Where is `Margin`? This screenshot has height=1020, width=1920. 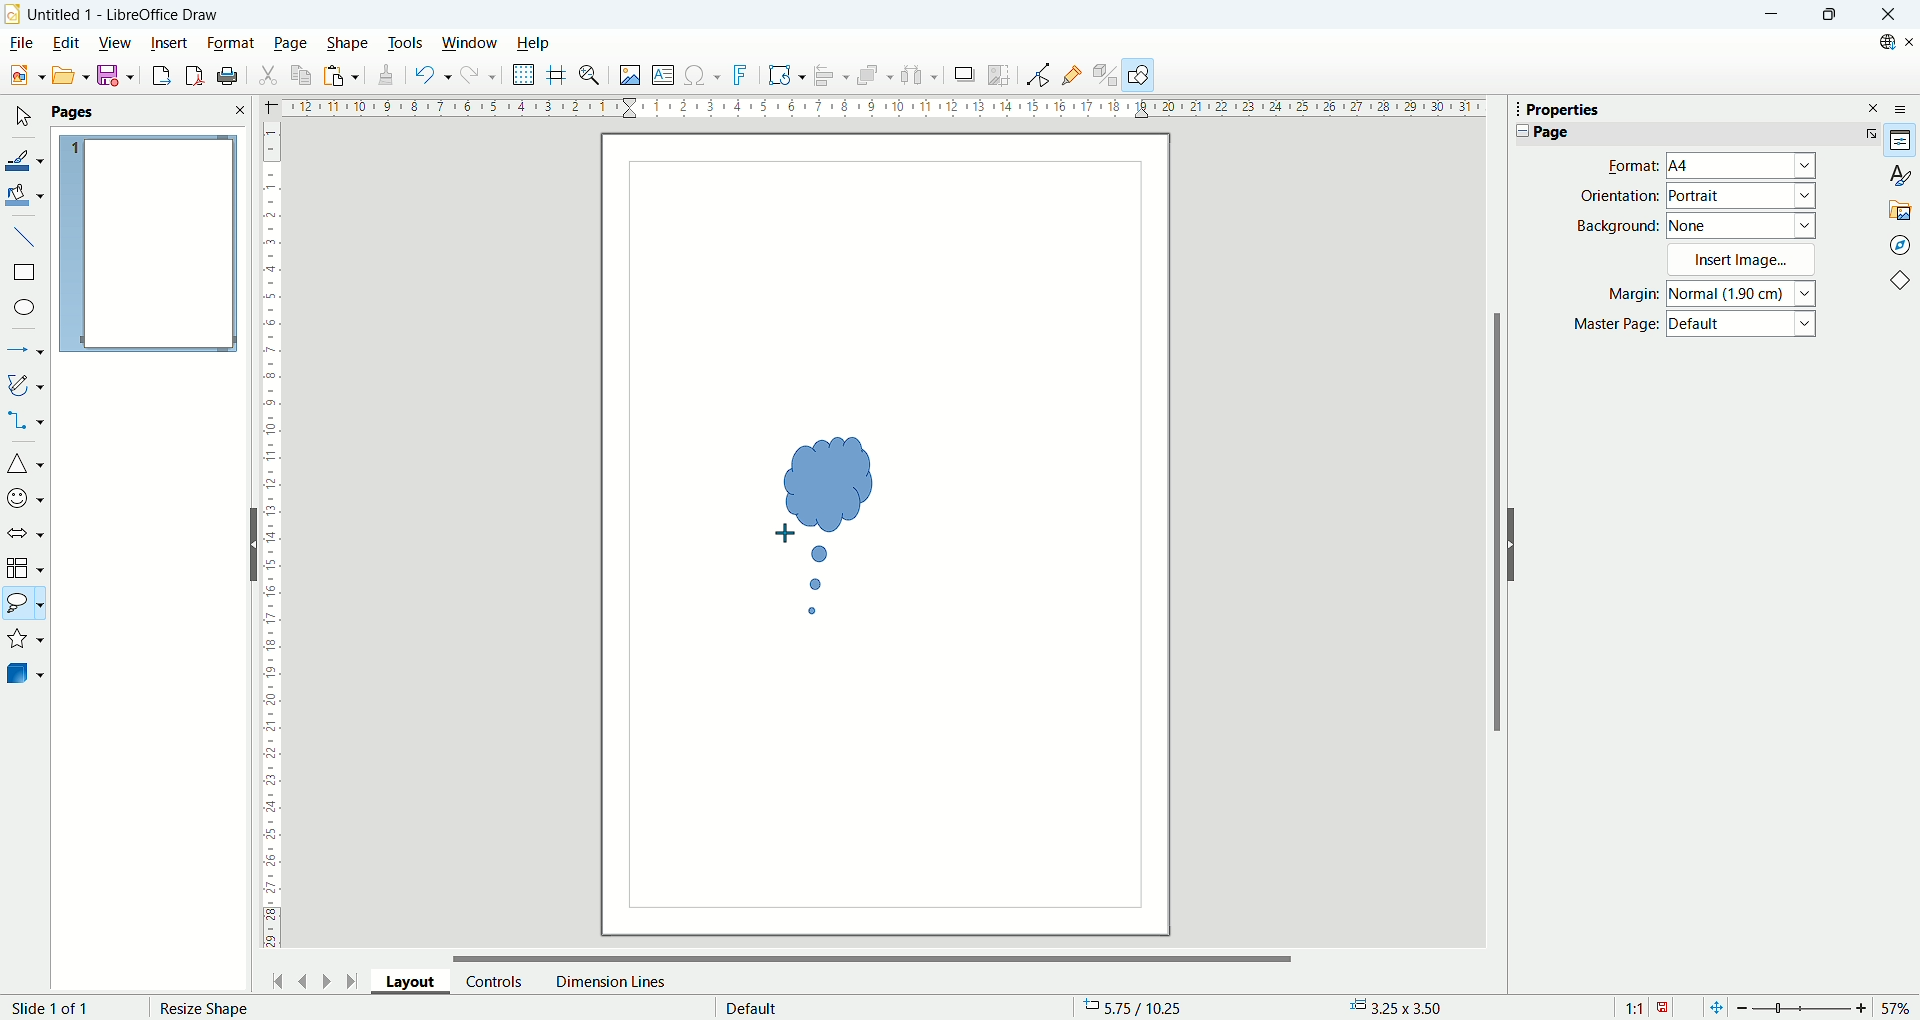 Margin is located at coordinates (1627, 296).